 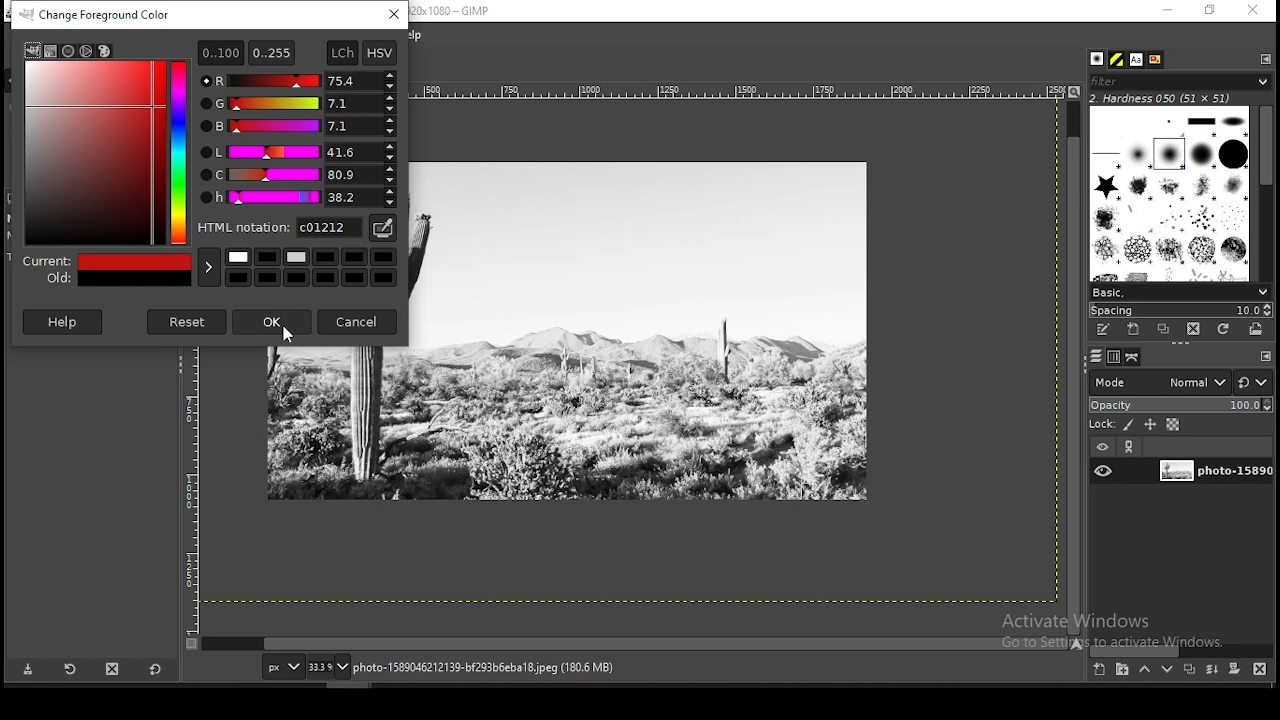 What do you see at coordinates (273, 52) in the screenshot?
I see `0.255` at bounding box center [273, 52].